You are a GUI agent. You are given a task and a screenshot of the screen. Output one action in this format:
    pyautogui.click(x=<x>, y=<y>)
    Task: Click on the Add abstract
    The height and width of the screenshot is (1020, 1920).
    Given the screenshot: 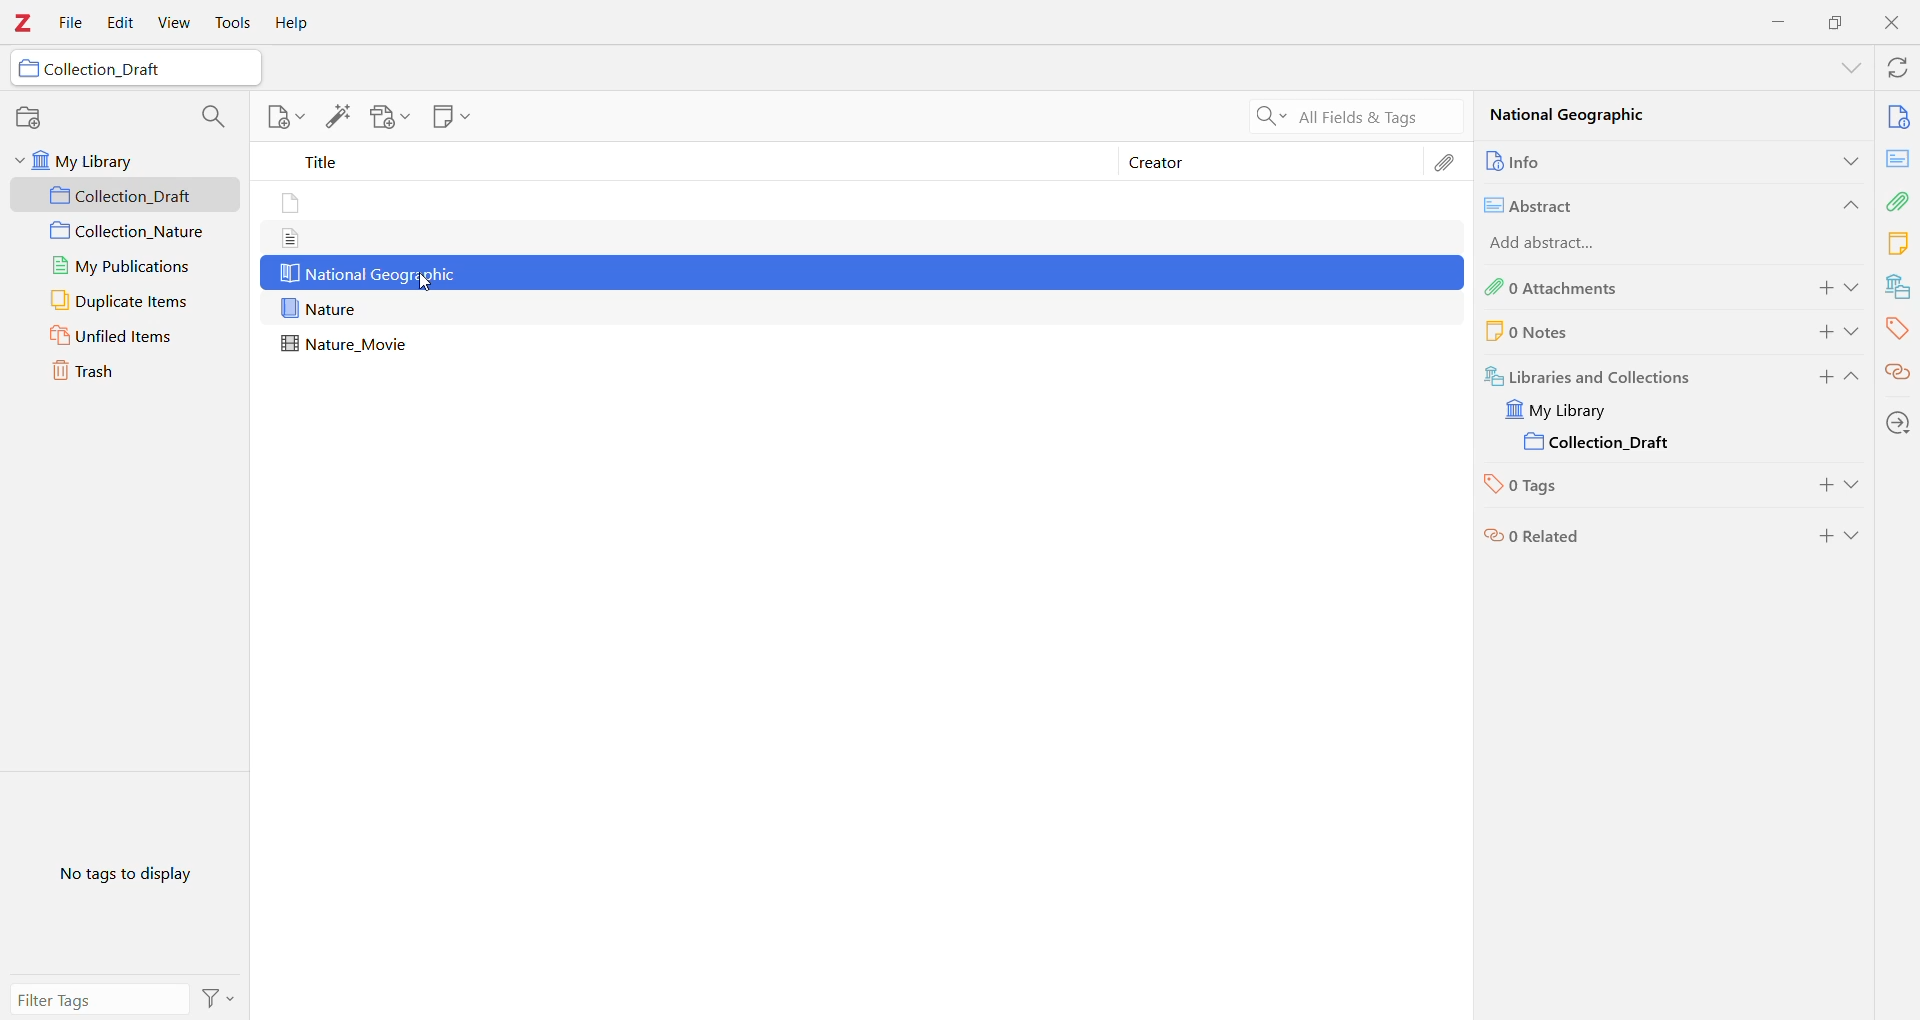 What is the action you would take?
    pyautogui.click(x=1567, y=244)
    